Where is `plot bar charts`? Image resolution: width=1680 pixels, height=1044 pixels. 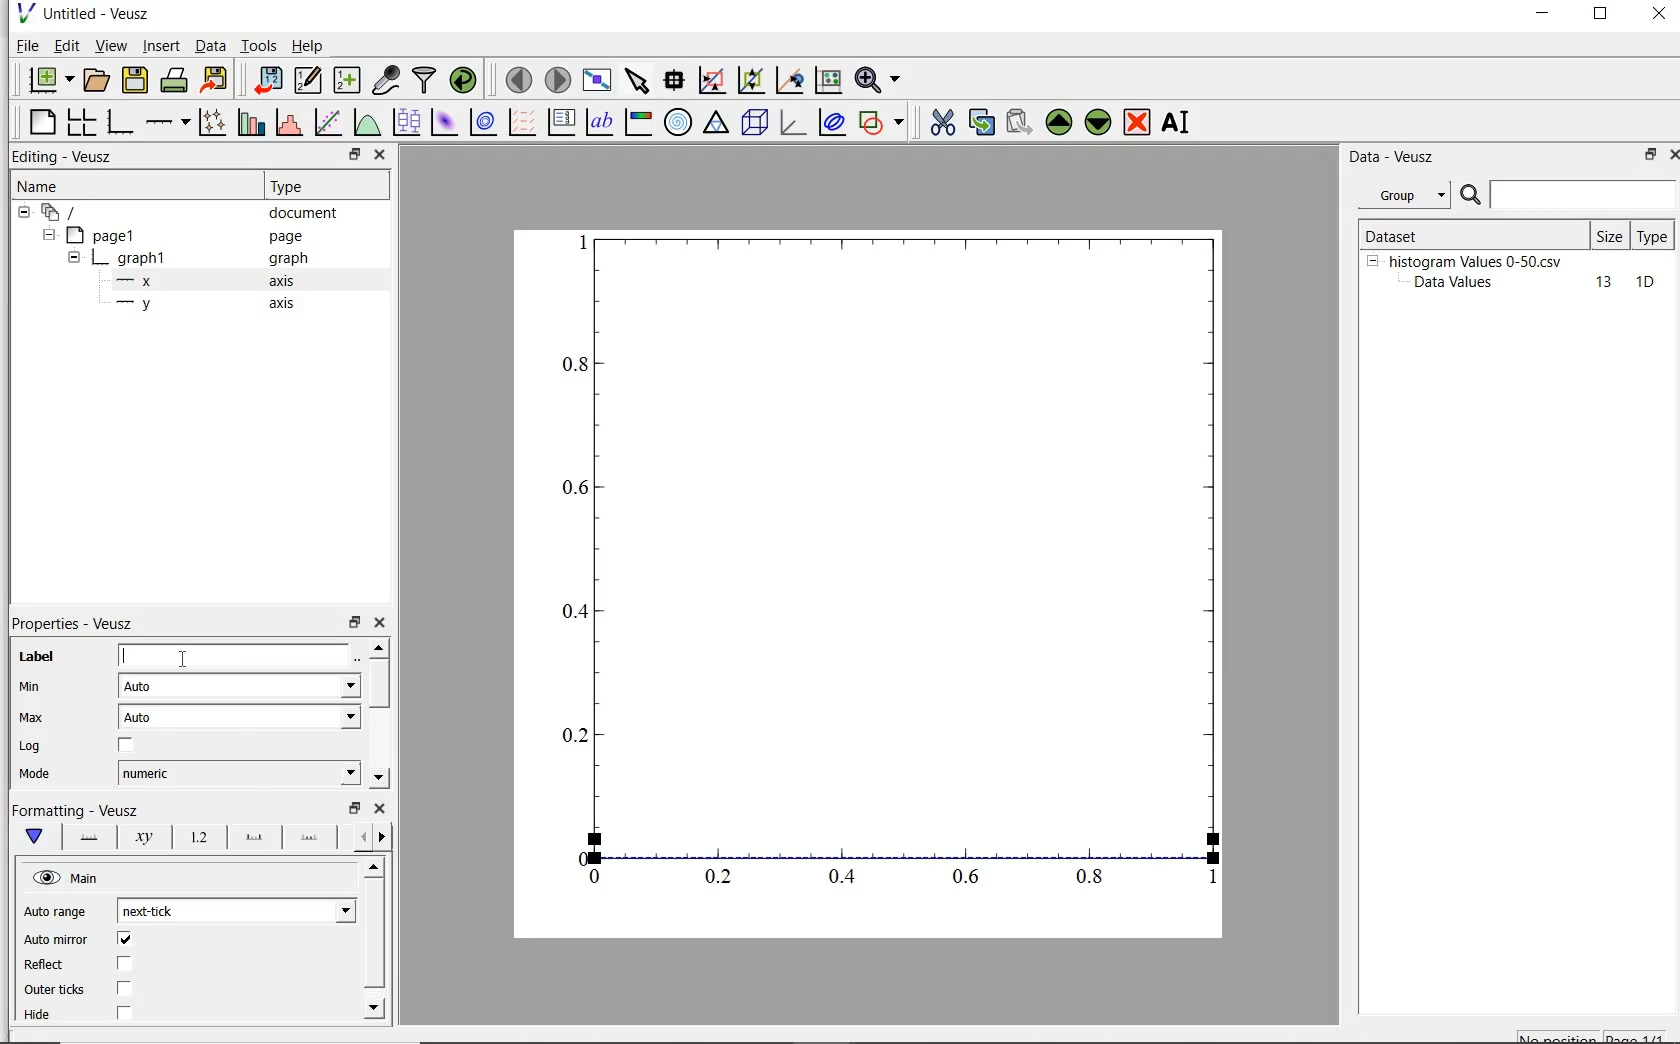
plot bar charts is located at coordinates (251, 121).